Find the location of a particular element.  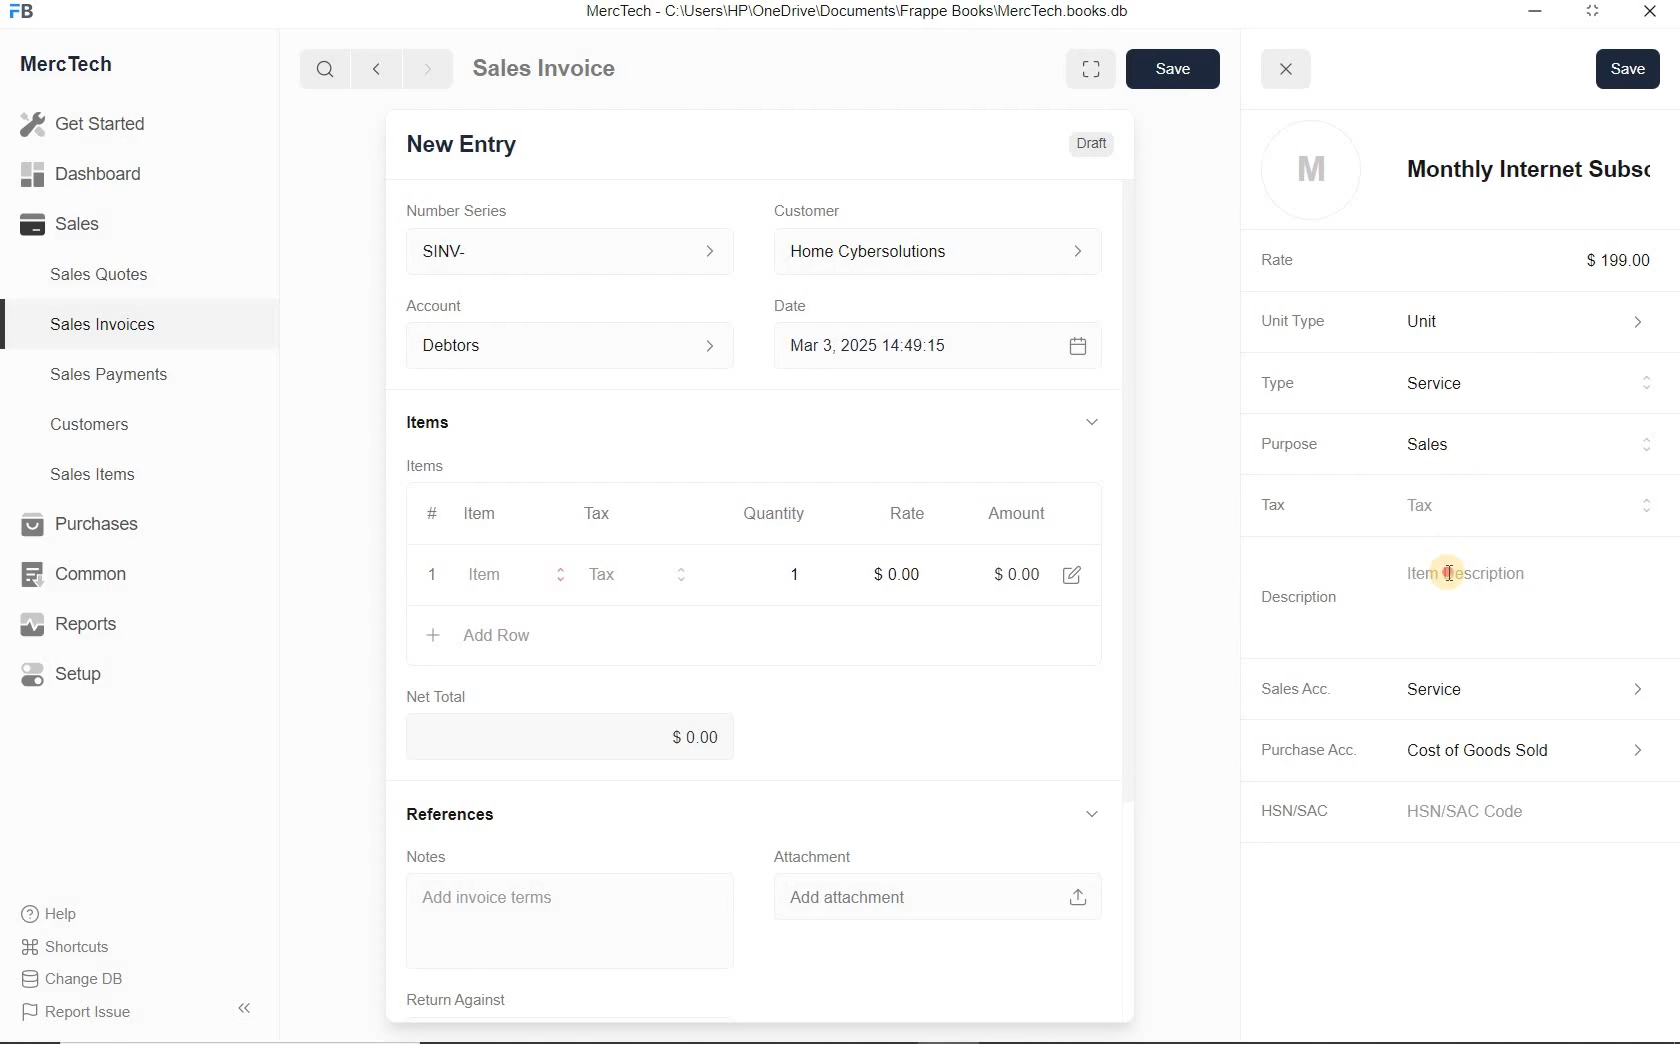

Type is located at coordinates (1276, 383).